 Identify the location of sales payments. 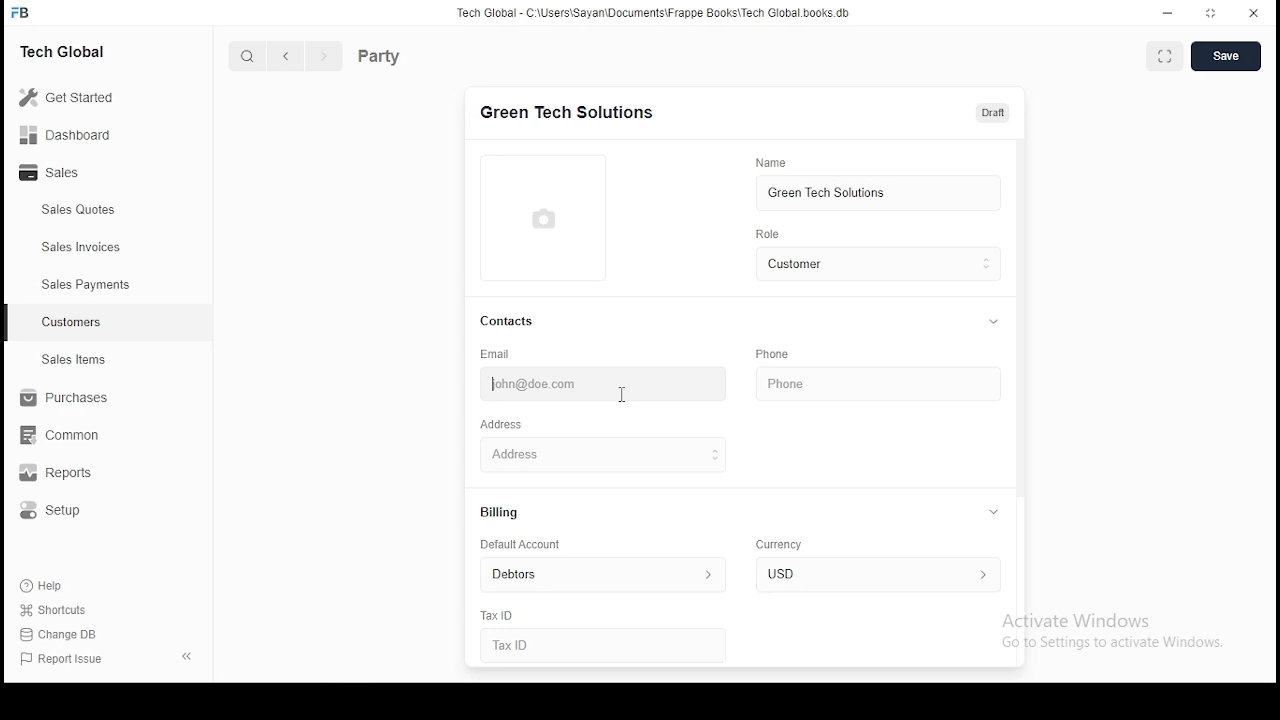
(82, 285).